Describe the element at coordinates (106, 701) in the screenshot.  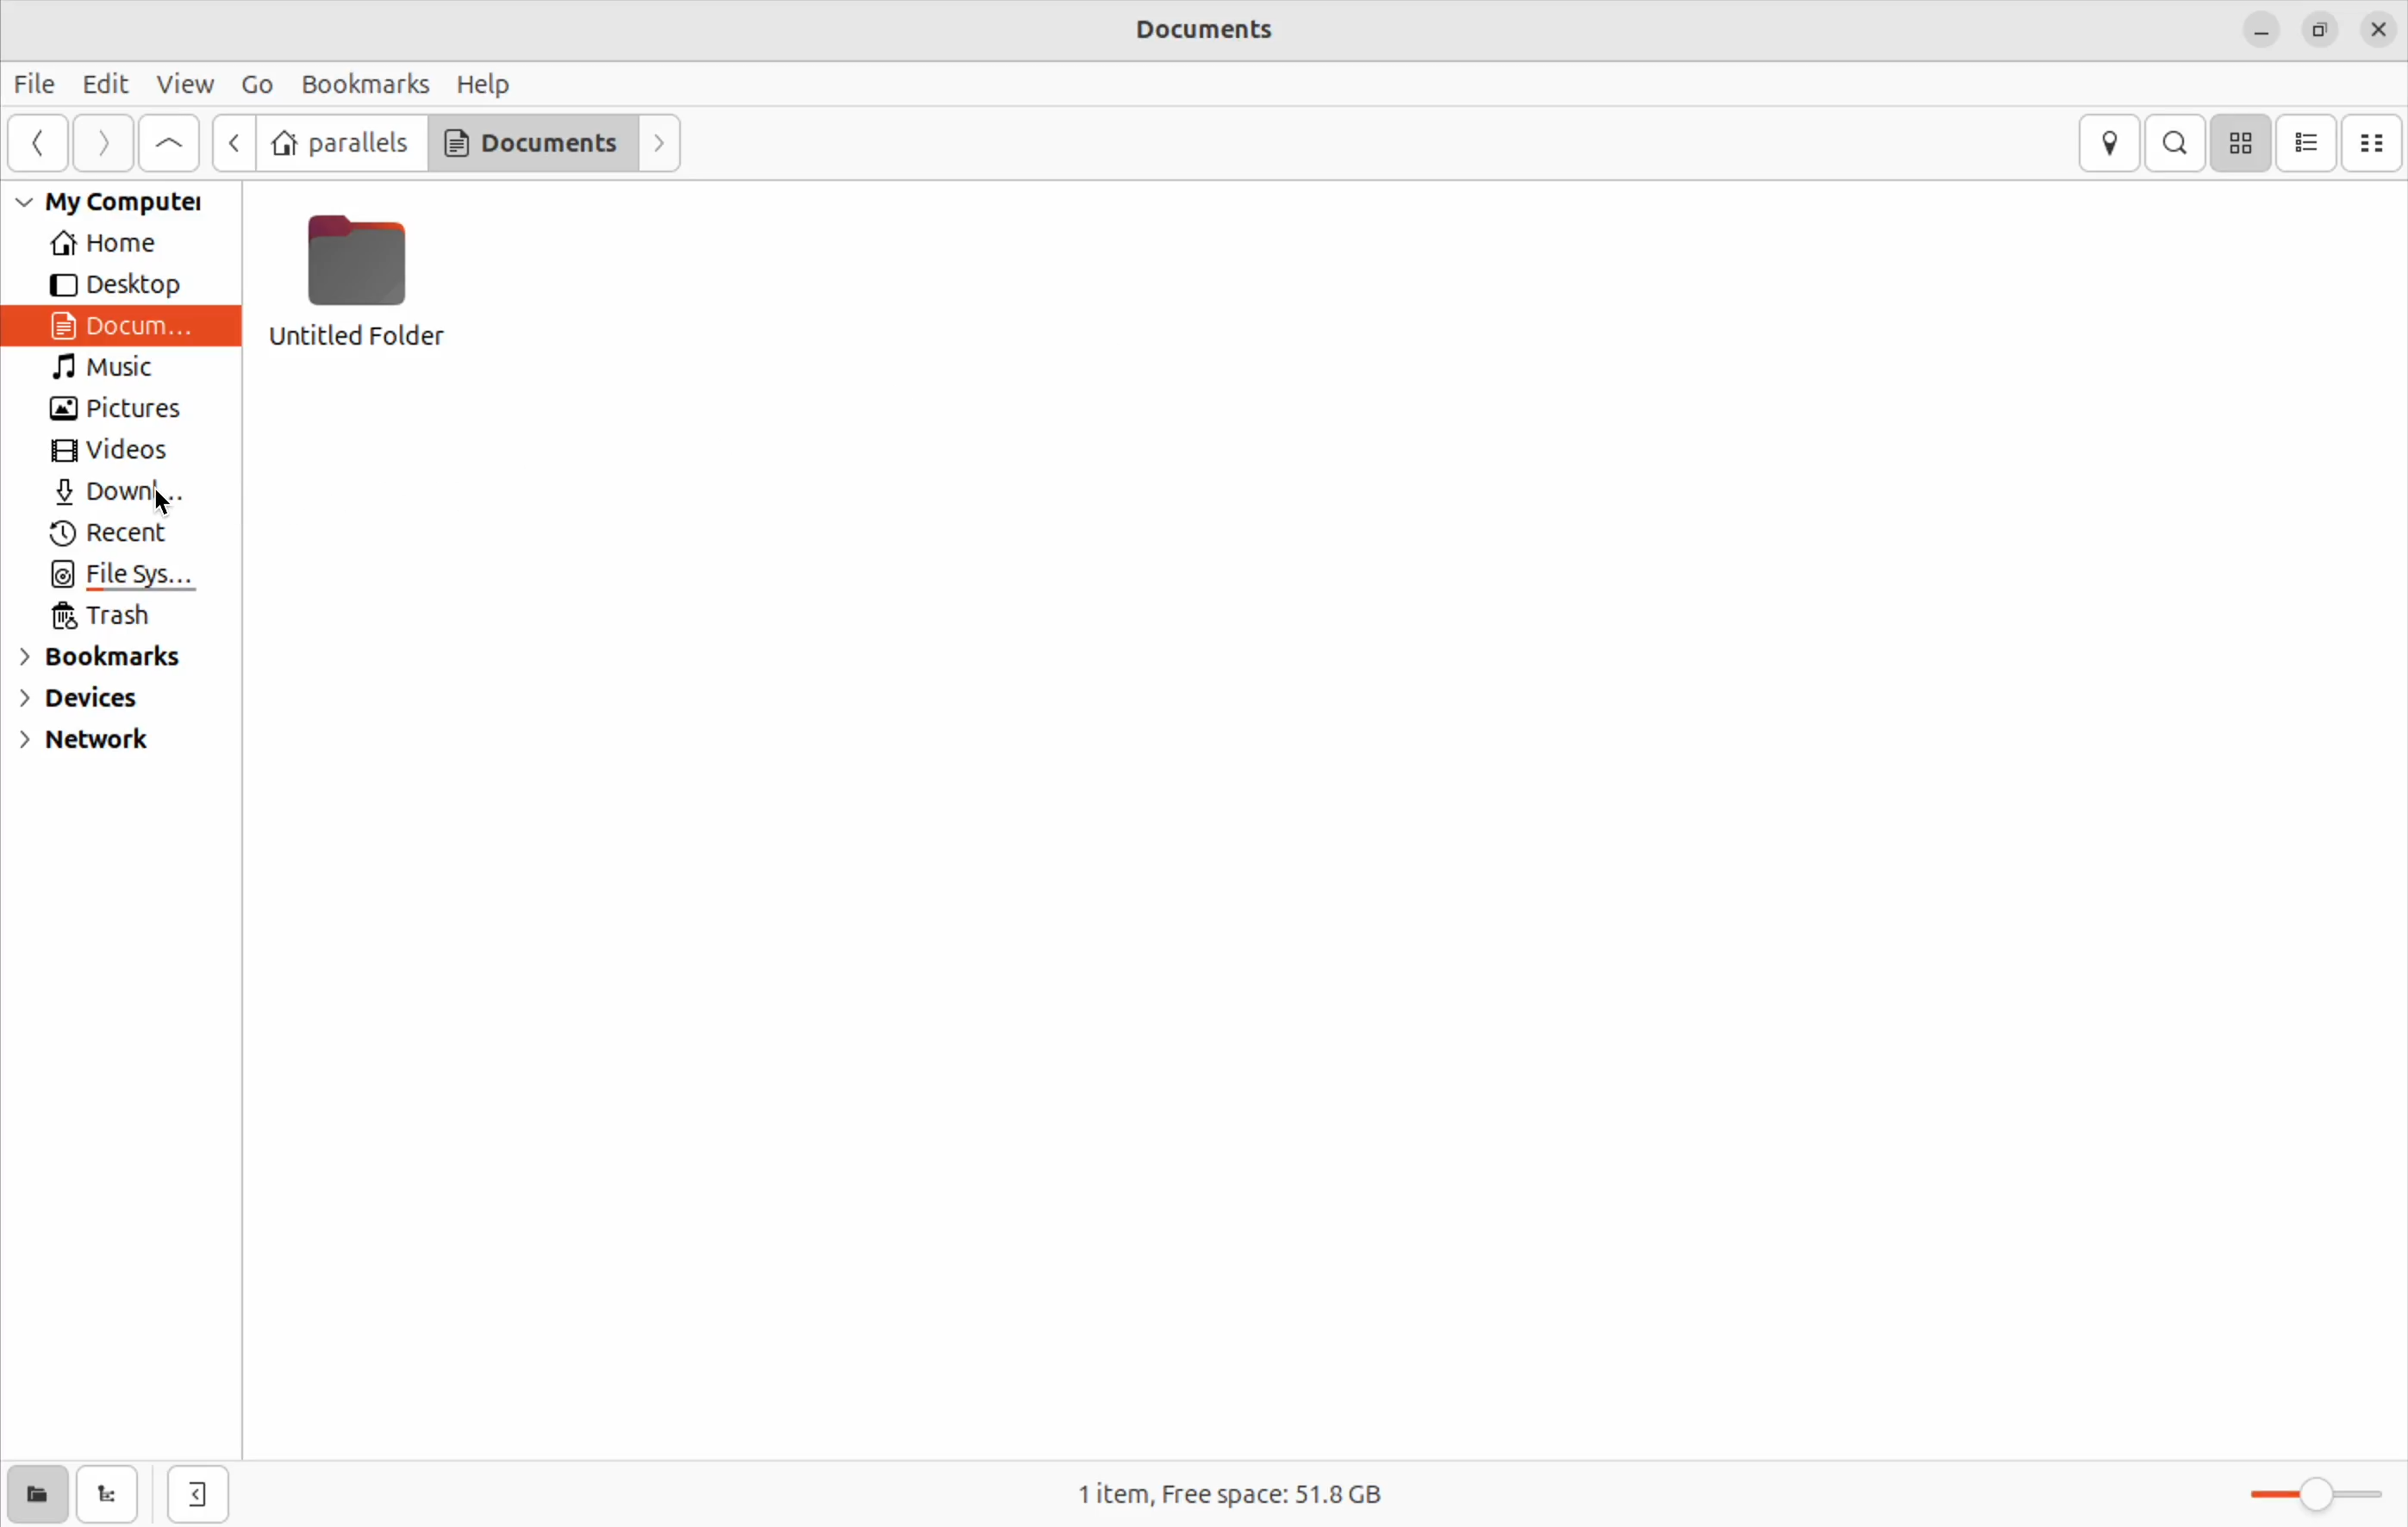
I see `devices` at that location.